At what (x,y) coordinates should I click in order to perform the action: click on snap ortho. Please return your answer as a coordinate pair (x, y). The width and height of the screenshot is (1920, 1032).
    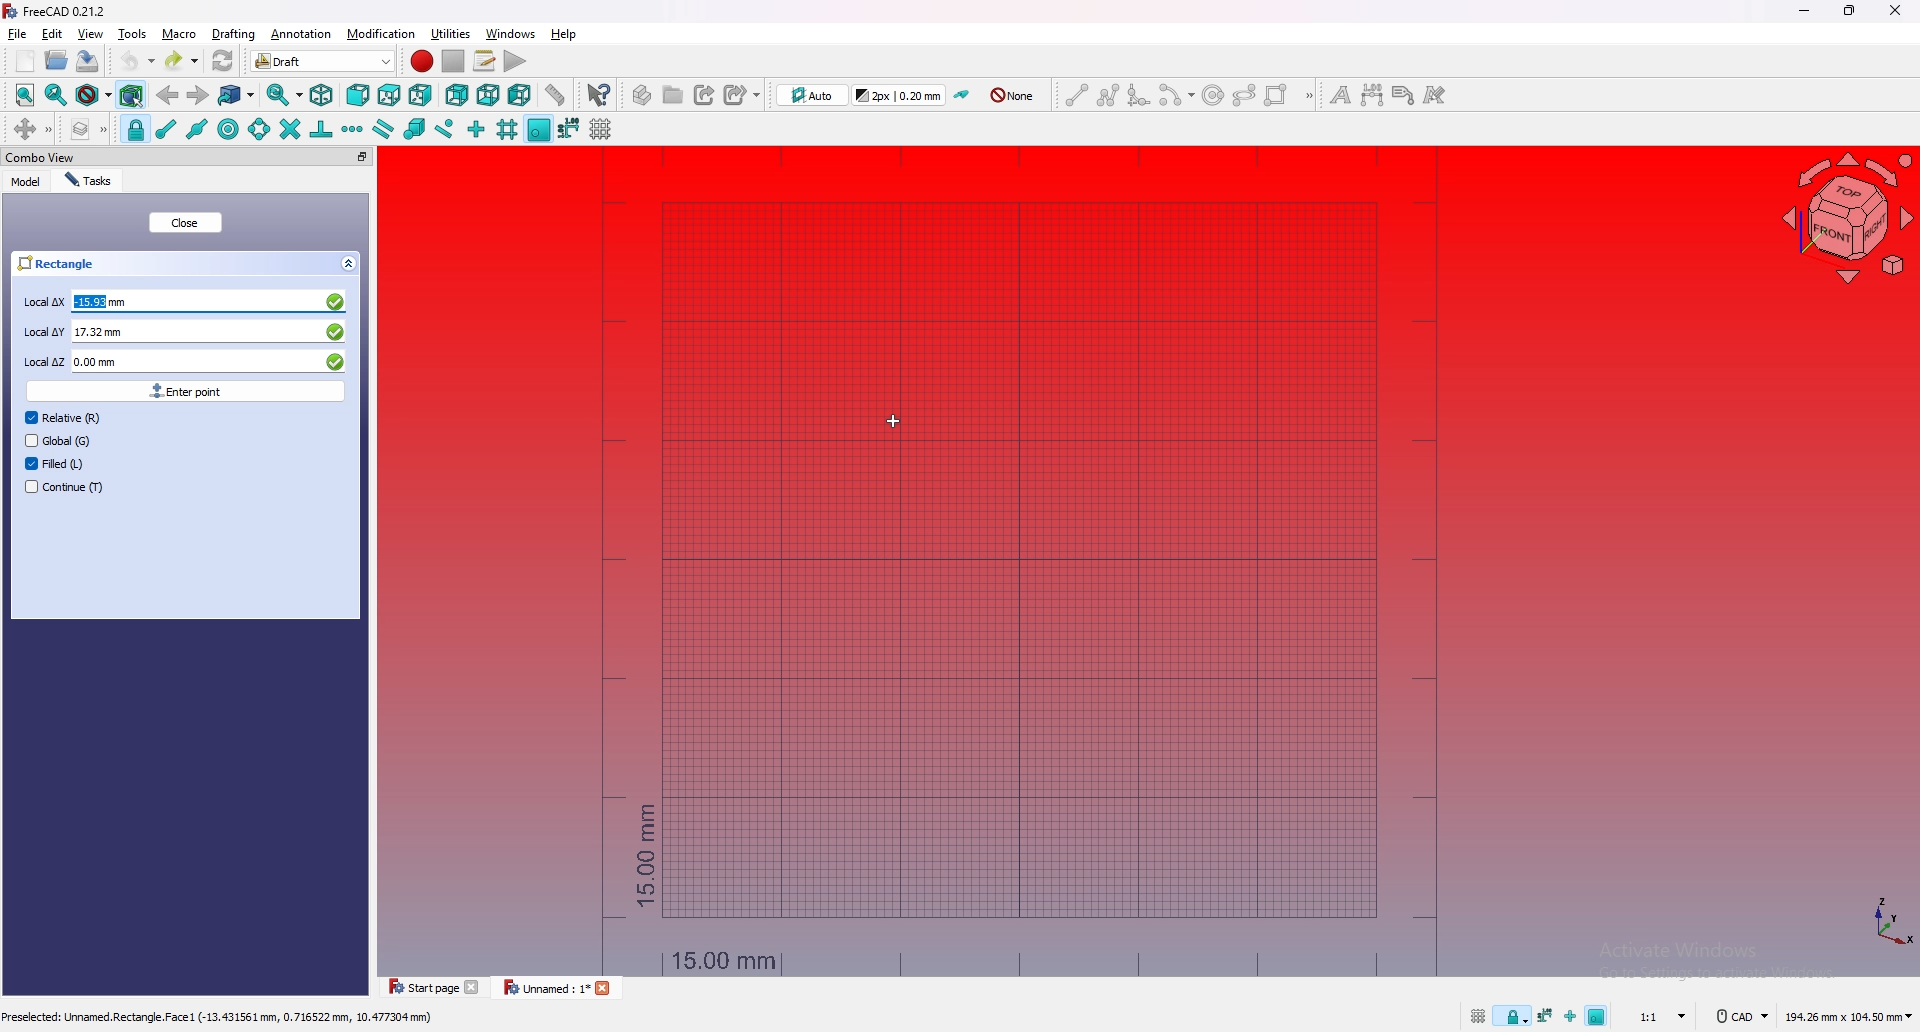
    Looking at the image, I should click on (1569, 1019).